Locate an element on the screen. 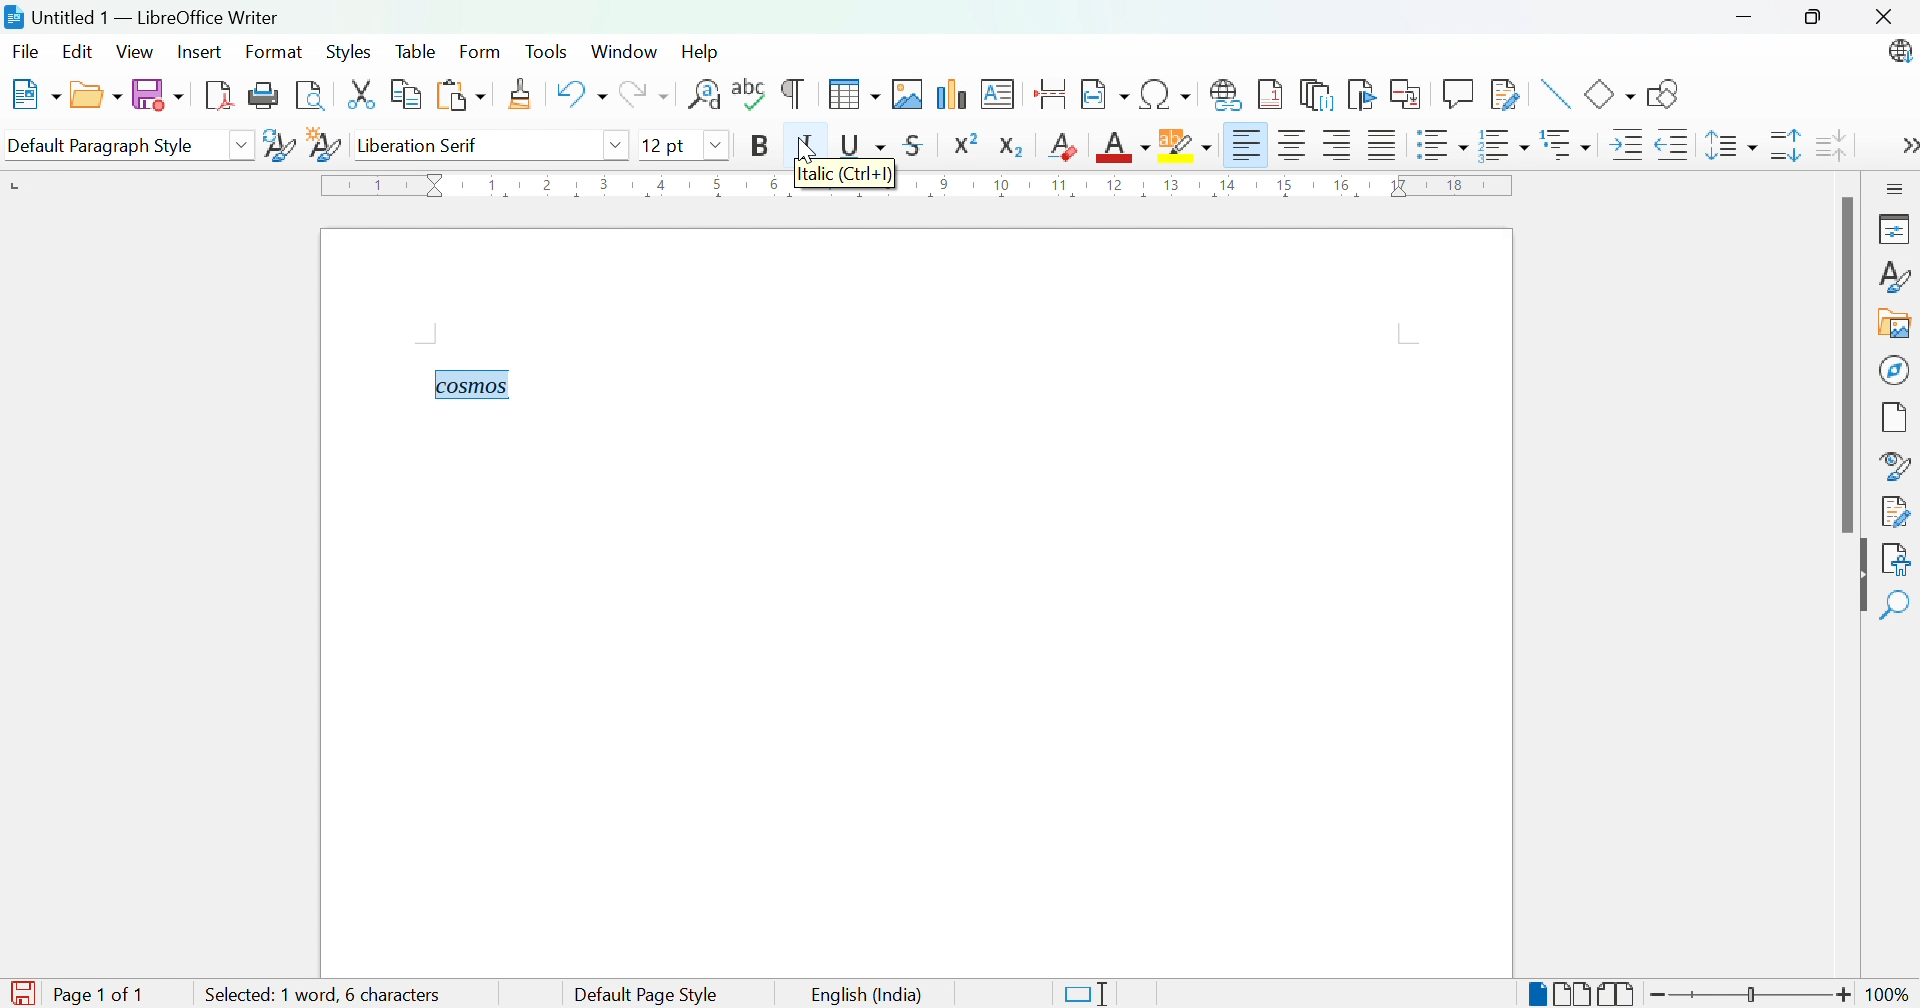 The height and width of the screenshot is (1008, 1920). LibreOffice update available is located at coordinates (1893, 54).